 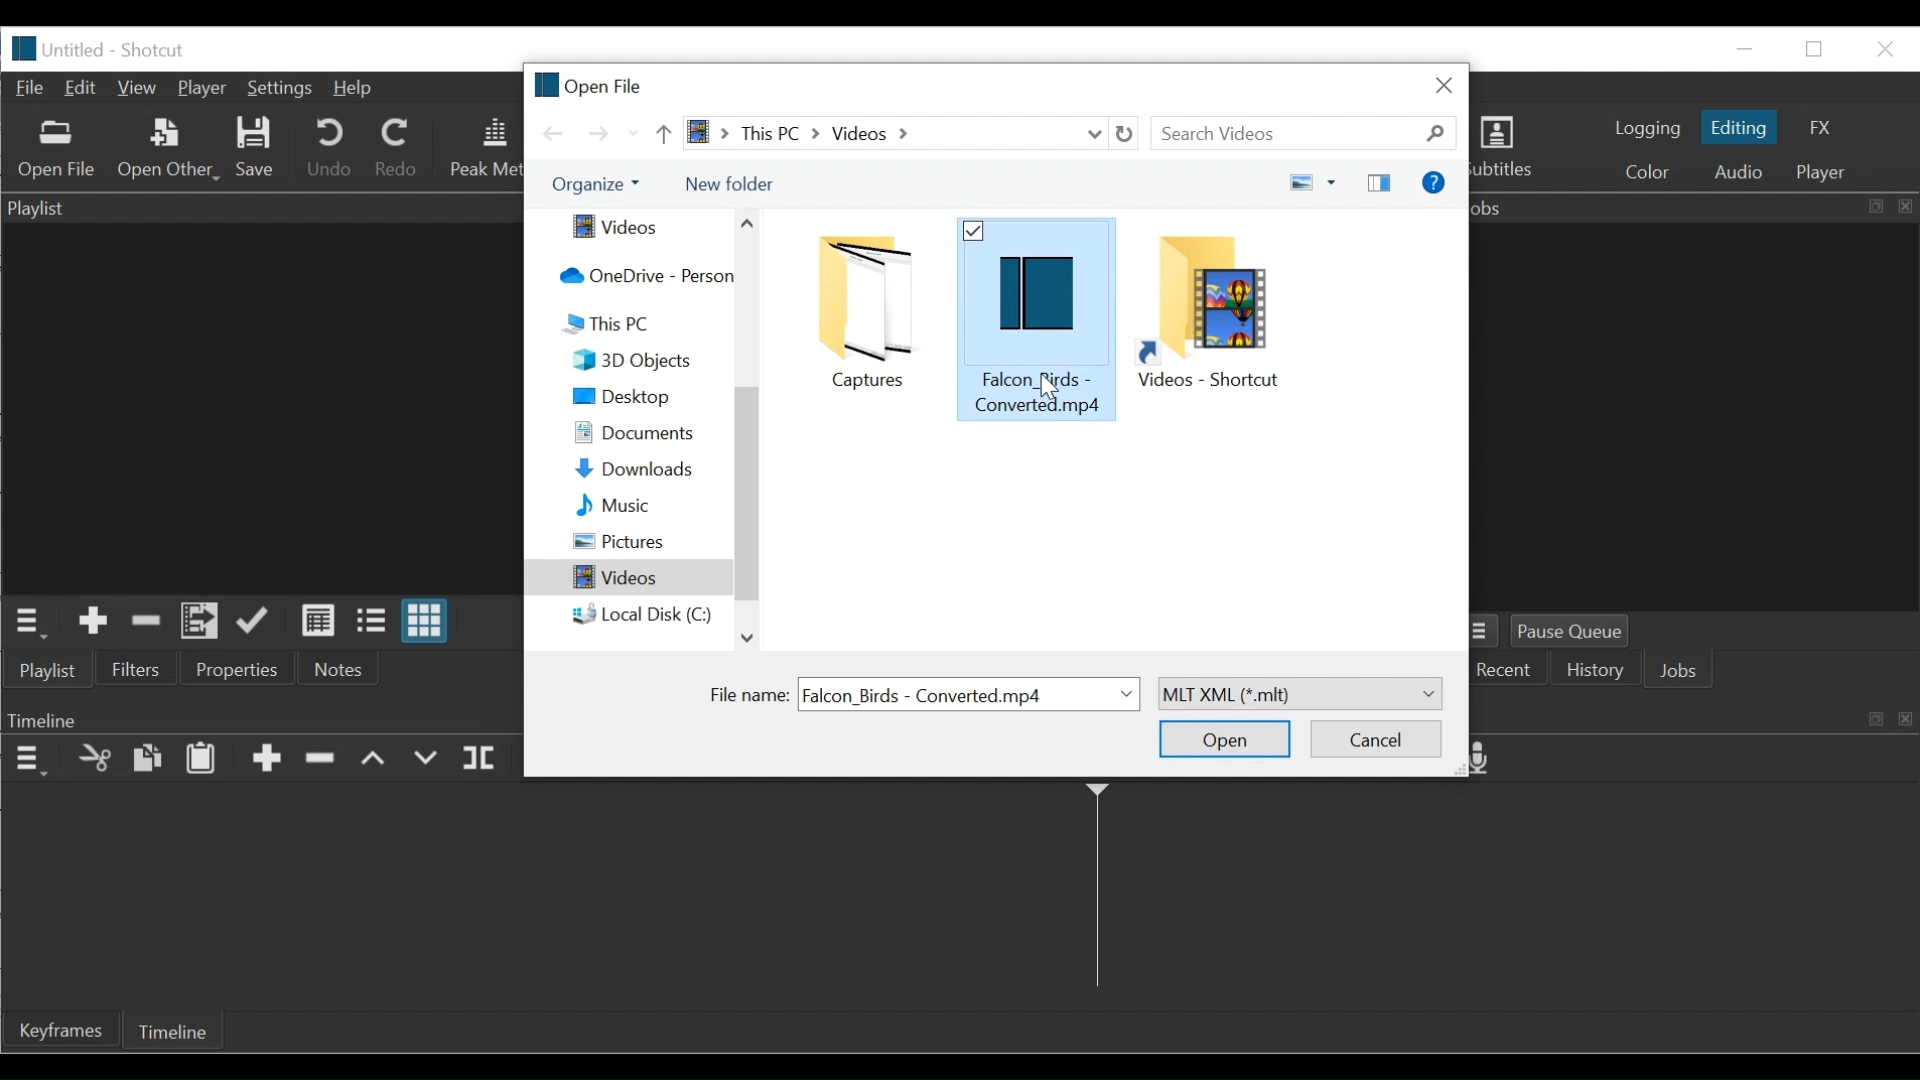 What do you see at coordinates (202, 89) in the screenshot?
I see `Player` at bounding box center [202, 89].